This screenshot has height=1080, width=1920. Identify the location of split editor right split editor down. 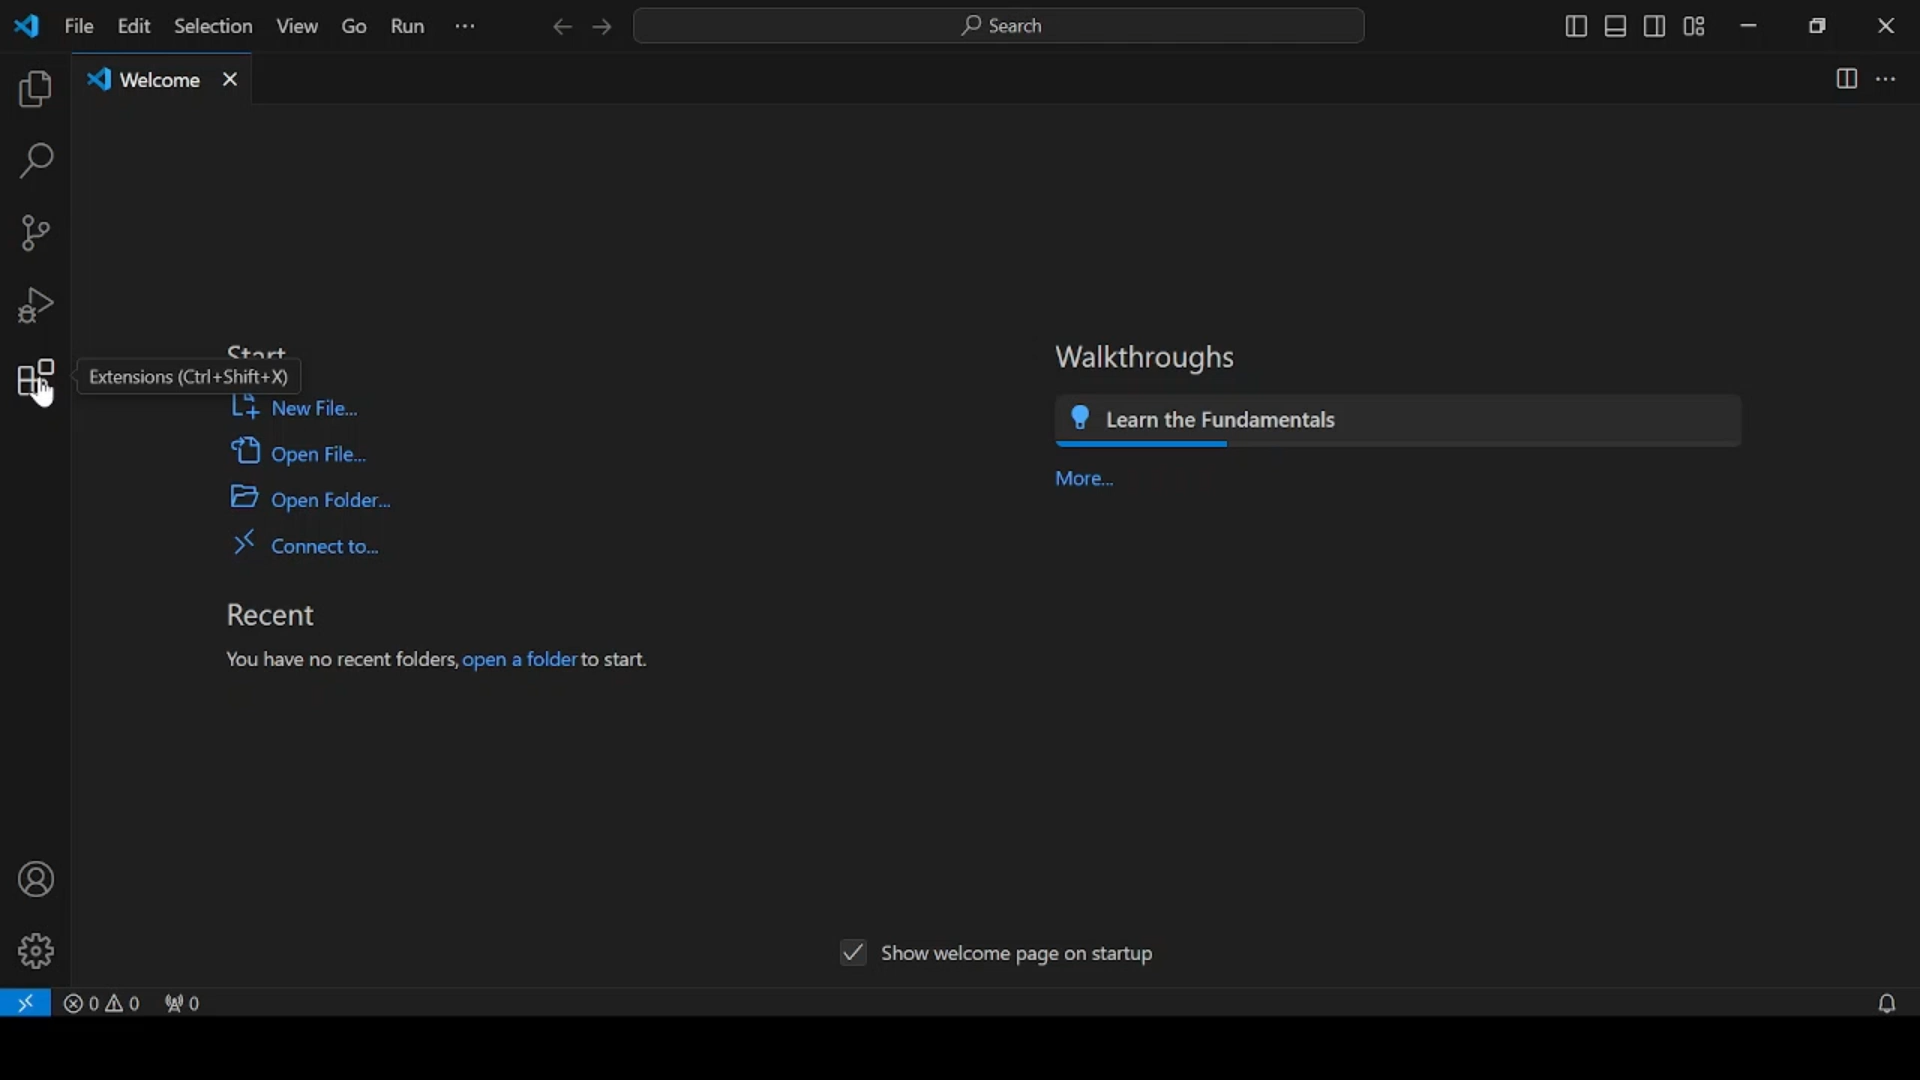
(1844, 80).